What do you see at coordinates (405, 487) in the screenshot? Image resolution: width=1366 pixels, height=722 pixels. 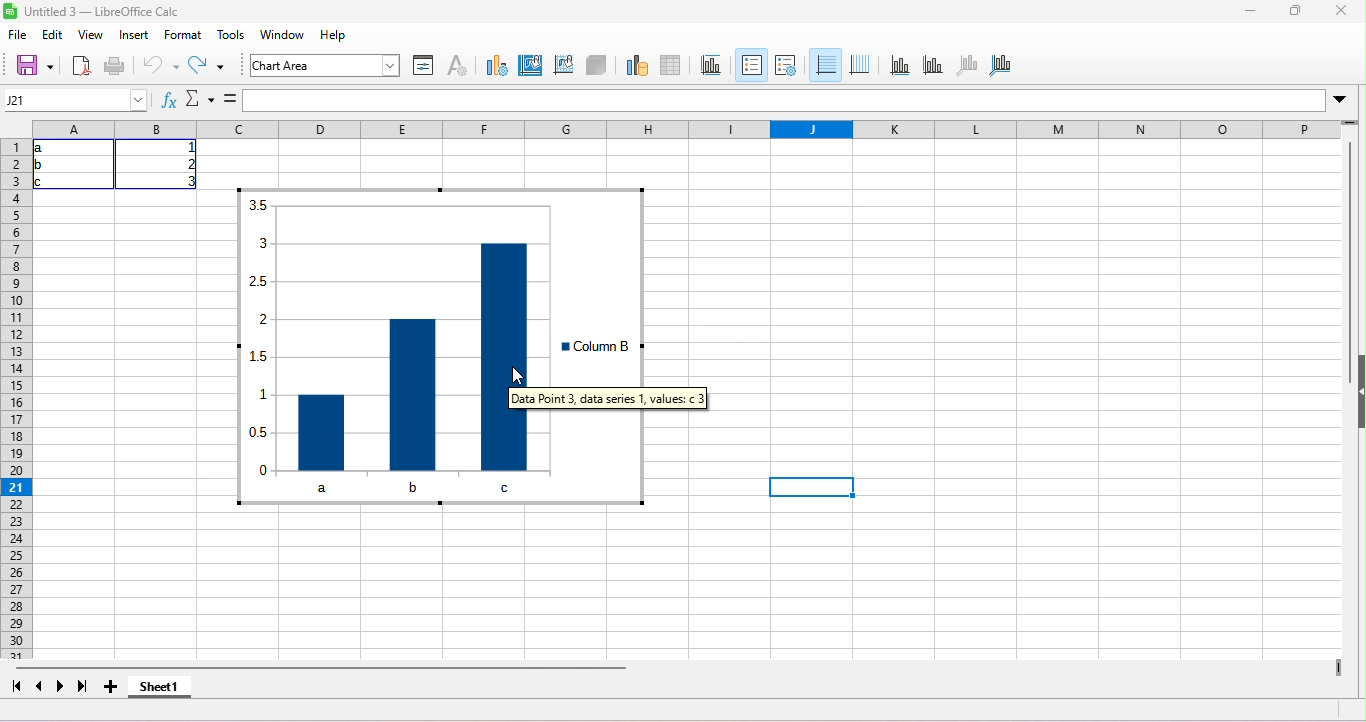 I see `b` at bounding box center [405, 487].